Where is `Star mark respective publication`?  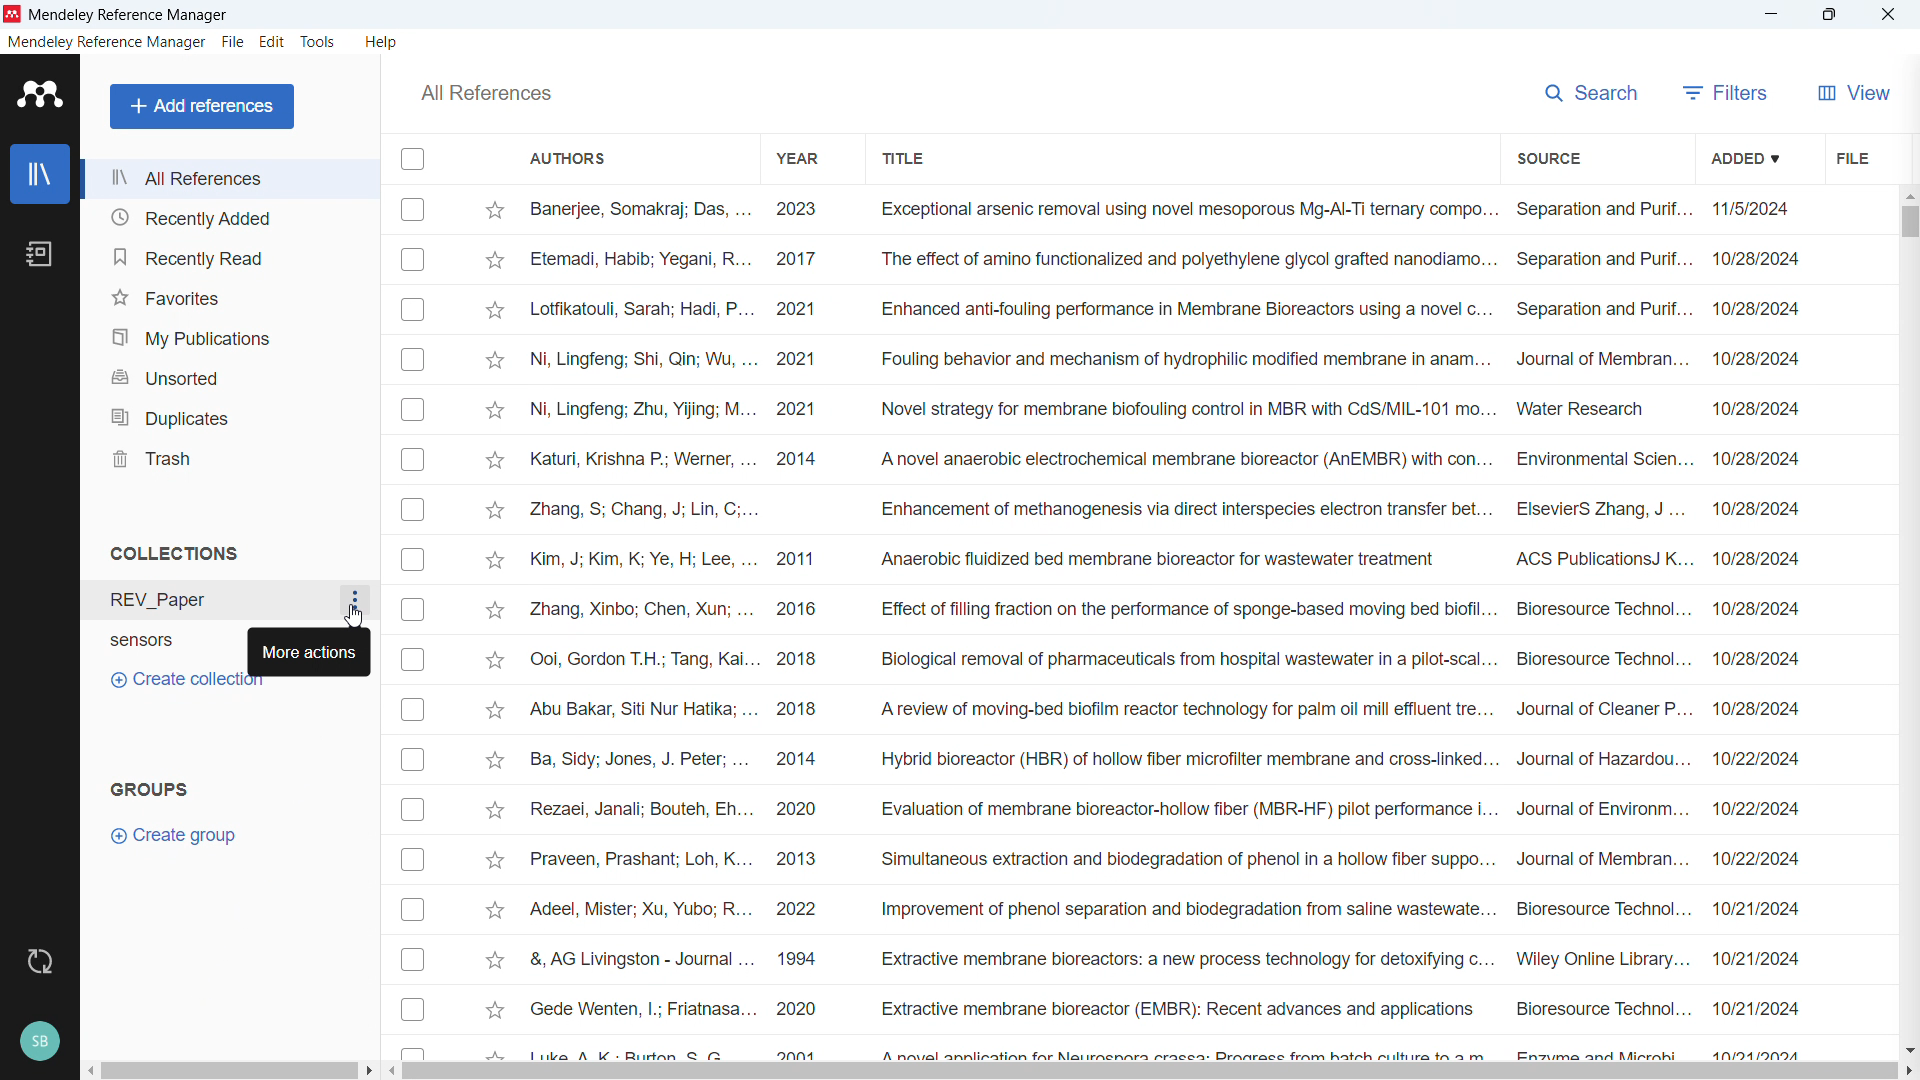
Star mark respective publication is located at coordinates (495, 610).